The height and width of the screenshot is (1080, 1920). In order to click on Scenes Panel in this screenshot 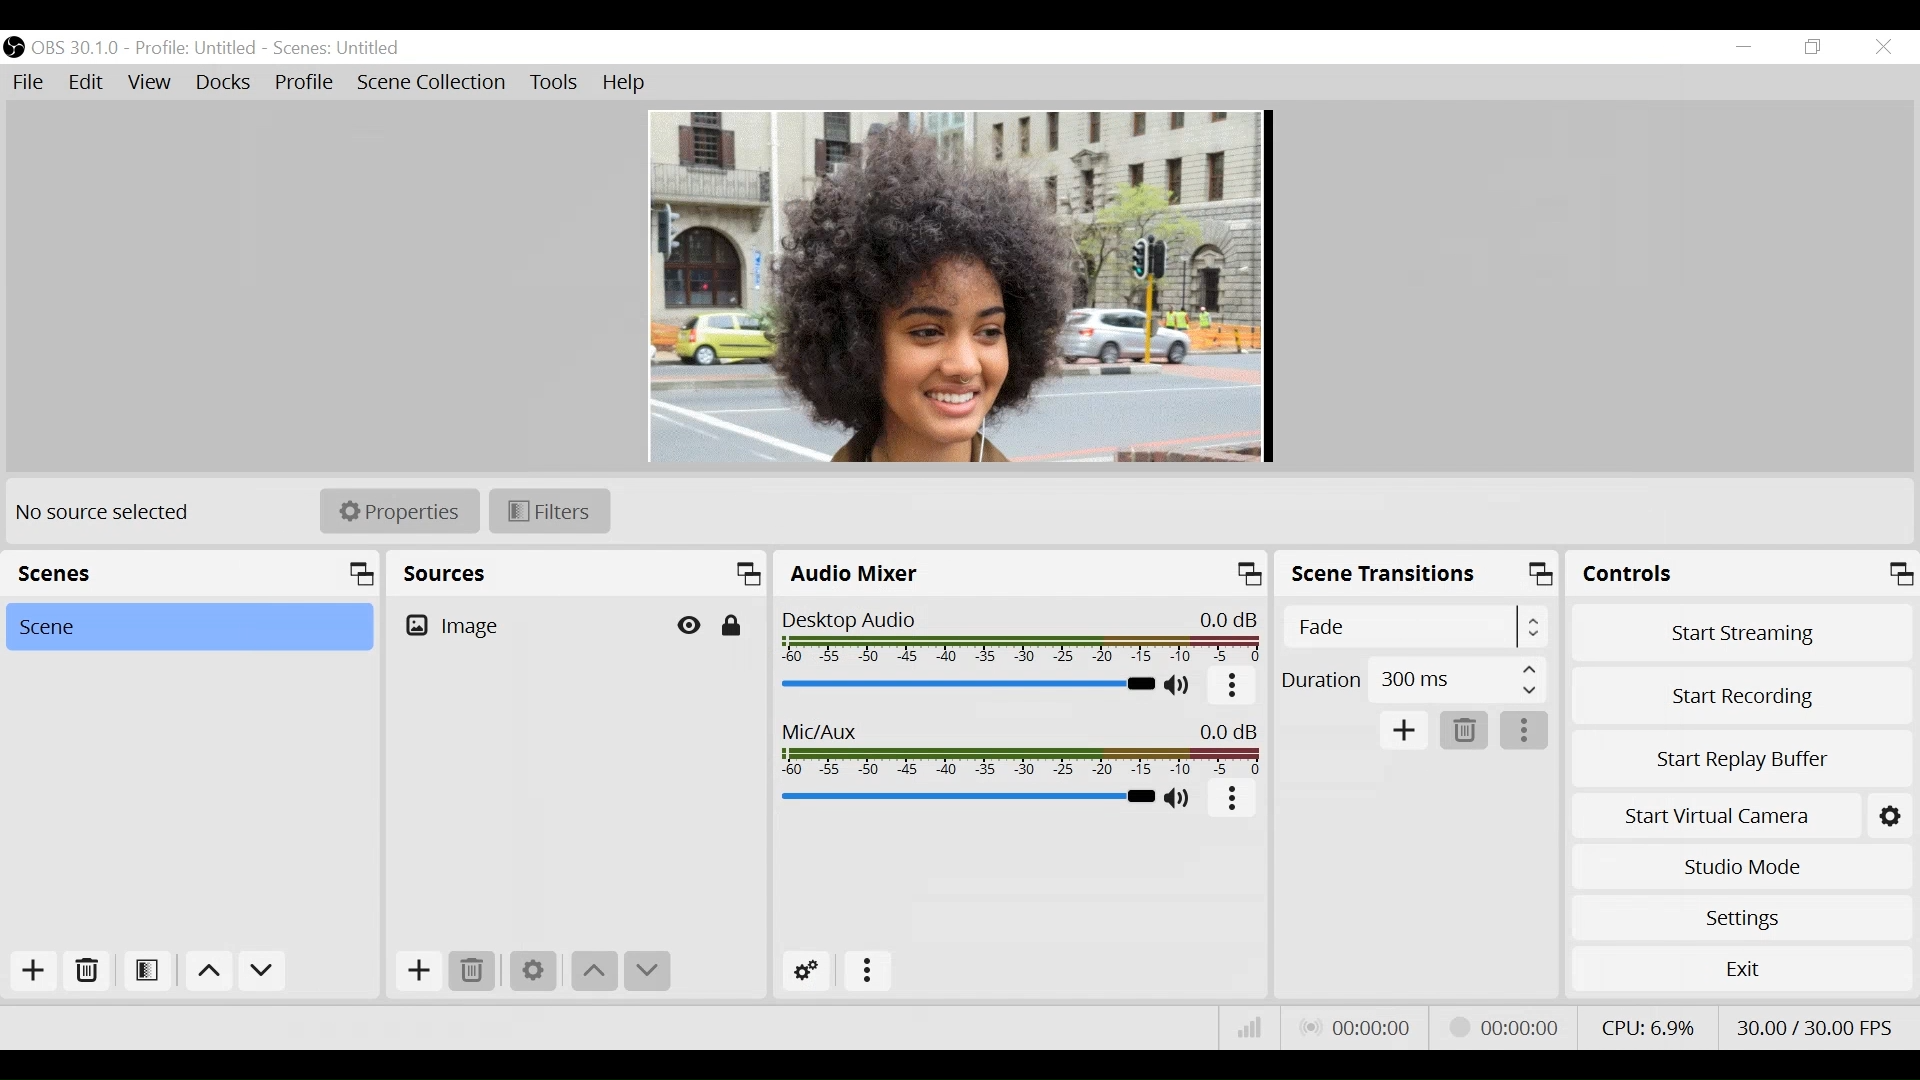, I will do `click(197, 573)`.